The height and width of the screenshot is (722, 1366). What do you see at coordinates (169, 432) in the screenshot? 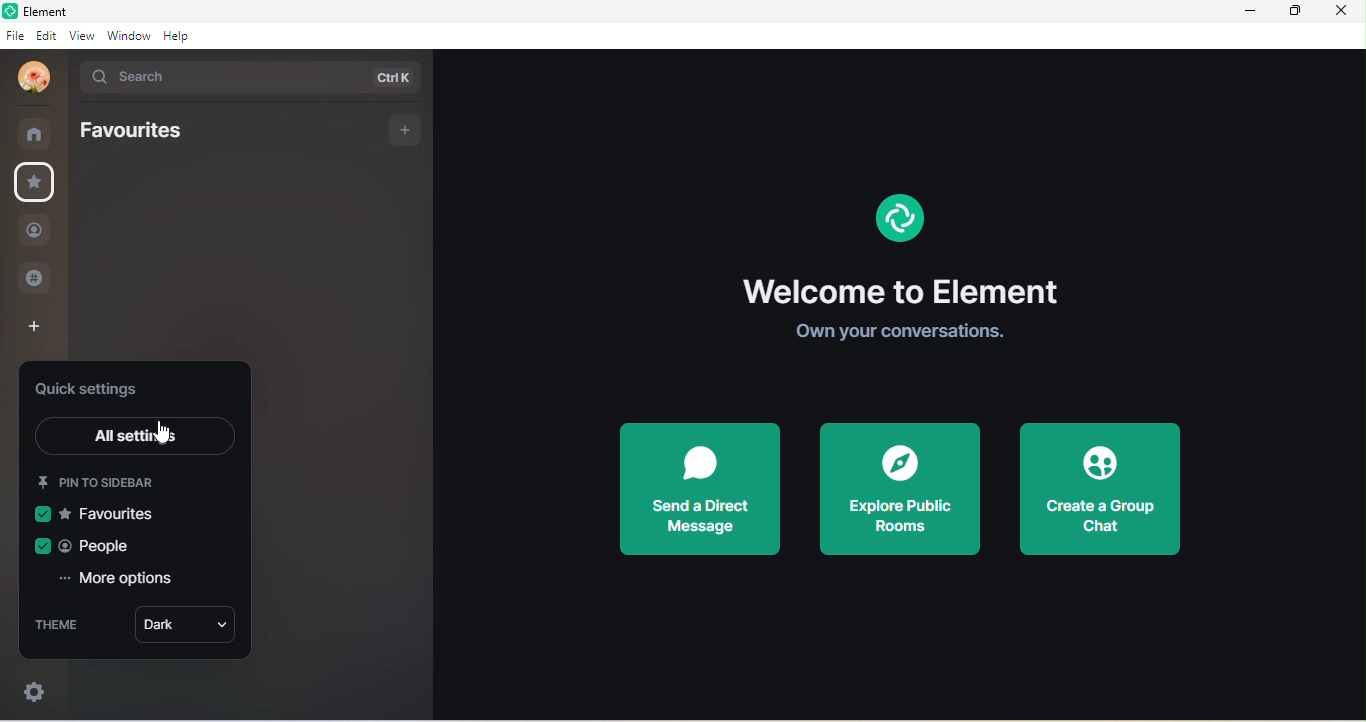
I see `cursor movement` at bounding box center [169, 432].